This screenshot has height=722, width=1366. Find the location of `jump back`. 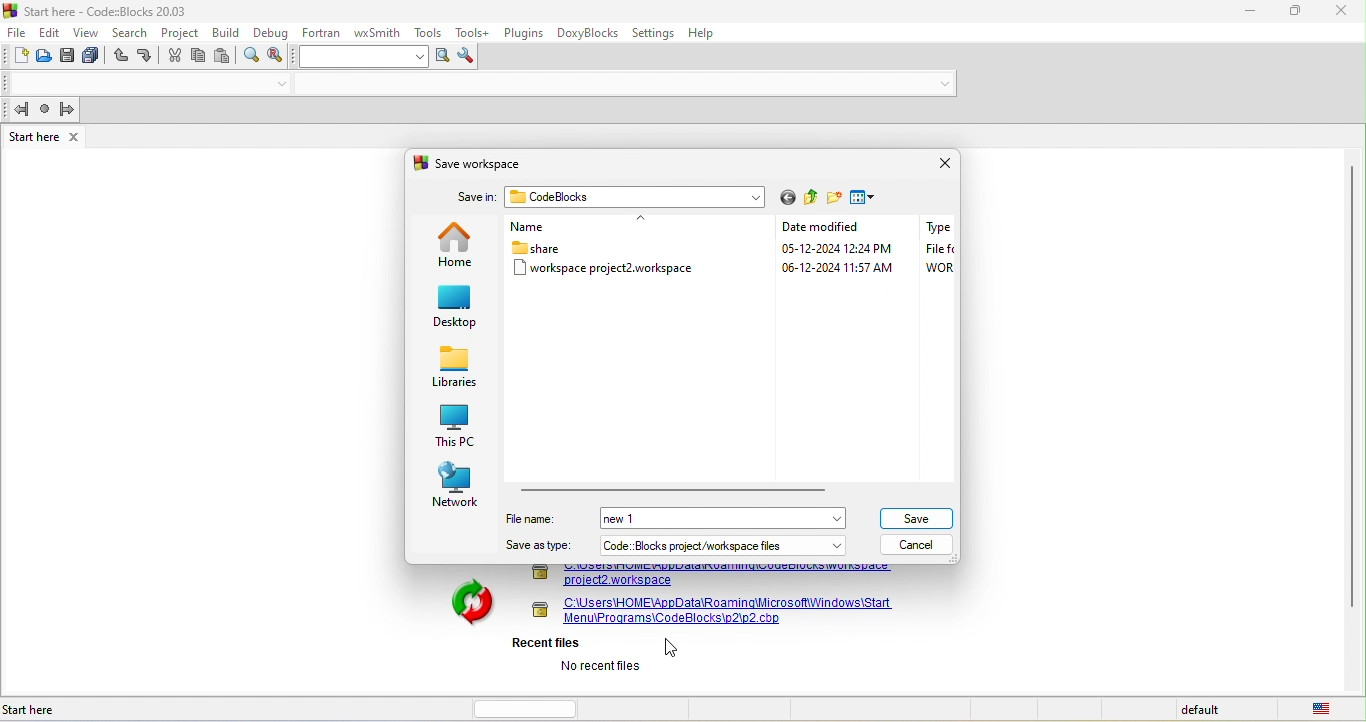

jump back is located at coordinates (18, 110).